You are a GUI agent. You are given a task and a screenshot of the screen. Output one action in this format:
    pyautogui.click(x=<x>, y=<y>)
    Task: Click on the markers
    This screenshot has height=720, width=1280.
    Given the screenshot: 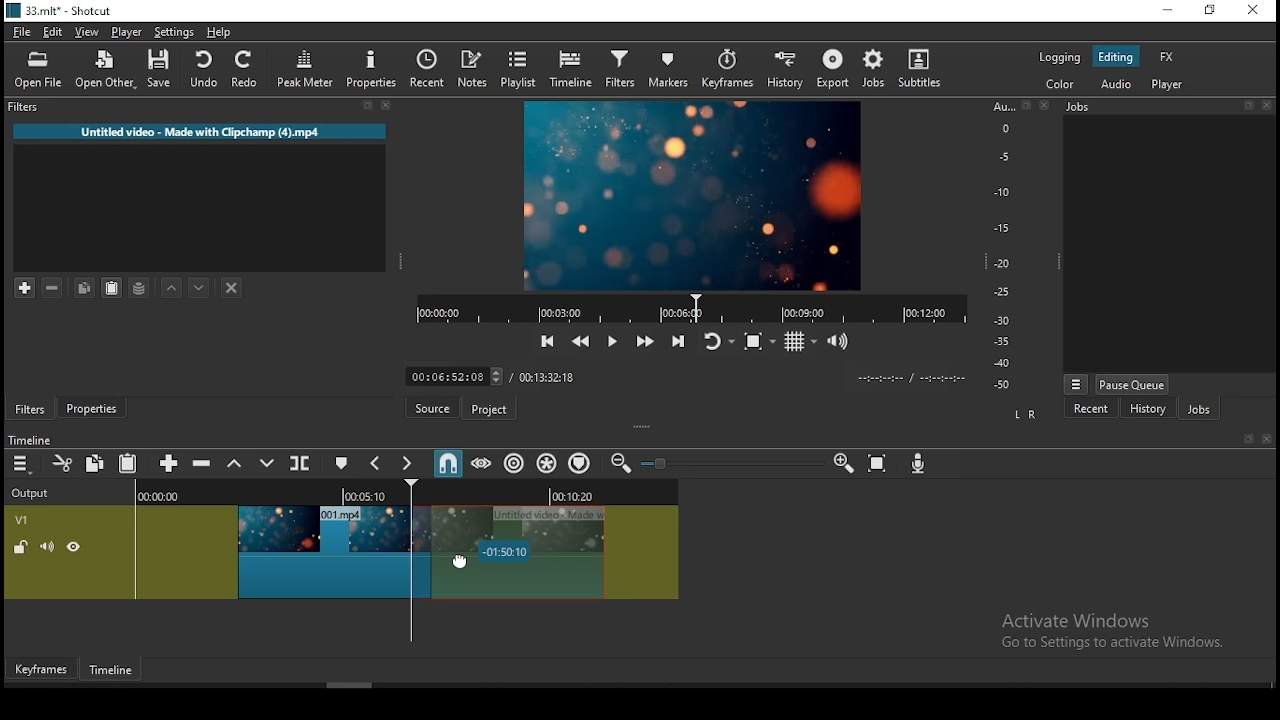 What is the action you would take?
    pyautogui.click(x=668, y=69)
    